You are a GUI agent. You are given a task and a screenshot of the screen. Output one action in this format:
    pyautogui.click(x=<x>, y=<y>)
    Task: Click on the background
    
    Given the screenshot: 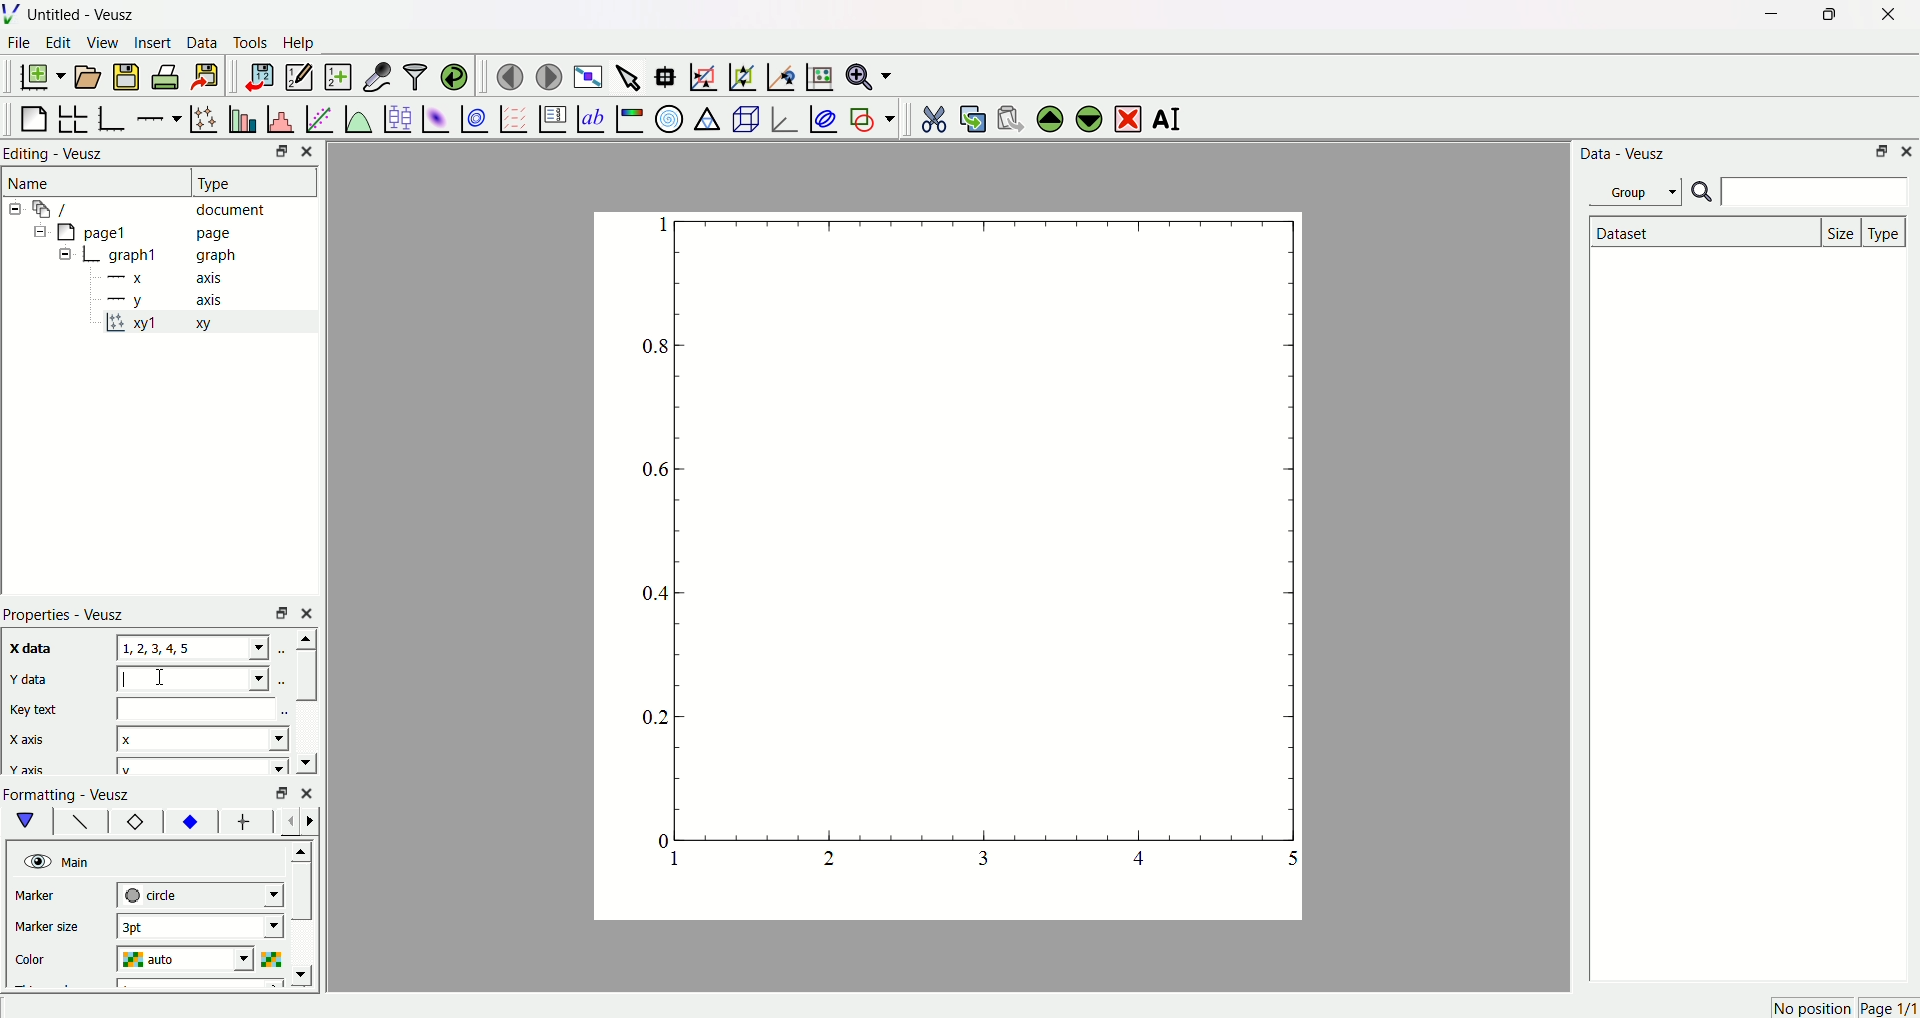 What is the action you would take?
    pyautogui.click(x=81, y=824)
    